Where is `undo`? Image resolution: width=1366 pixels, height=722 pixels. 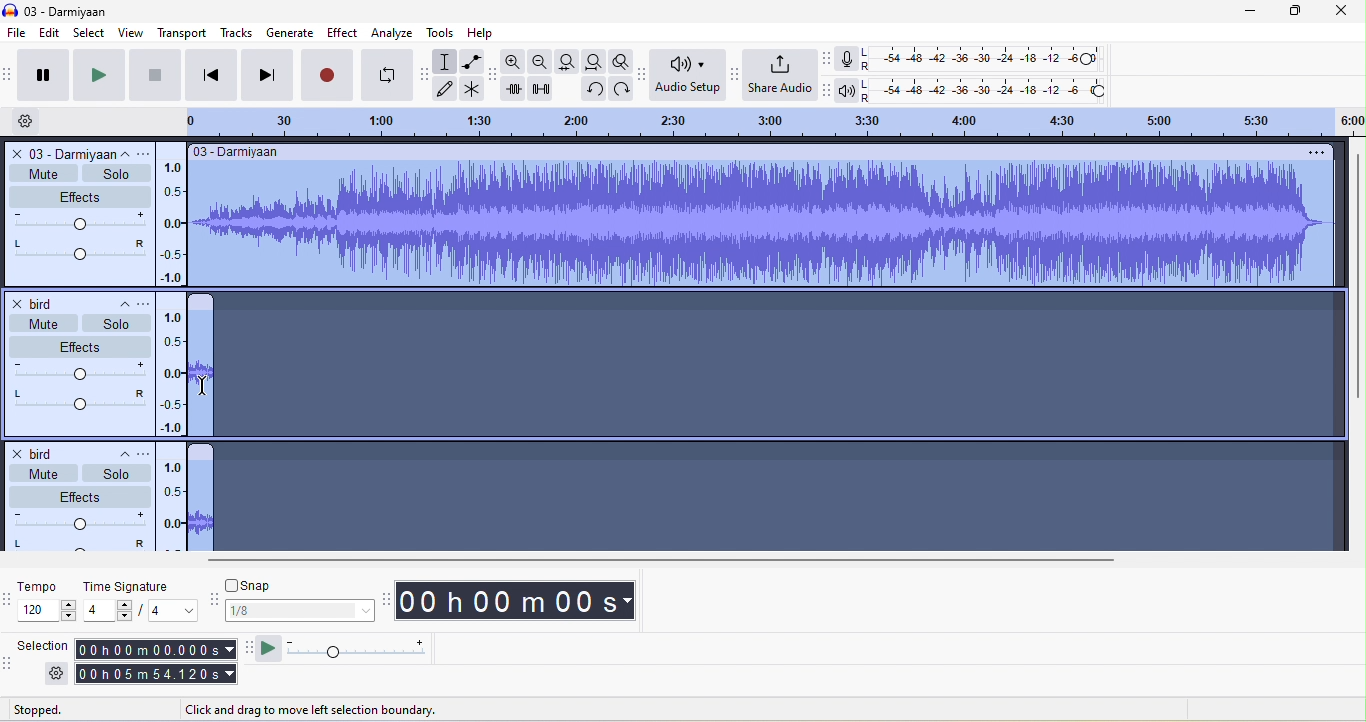 undo is located at coordinates (591, 89).